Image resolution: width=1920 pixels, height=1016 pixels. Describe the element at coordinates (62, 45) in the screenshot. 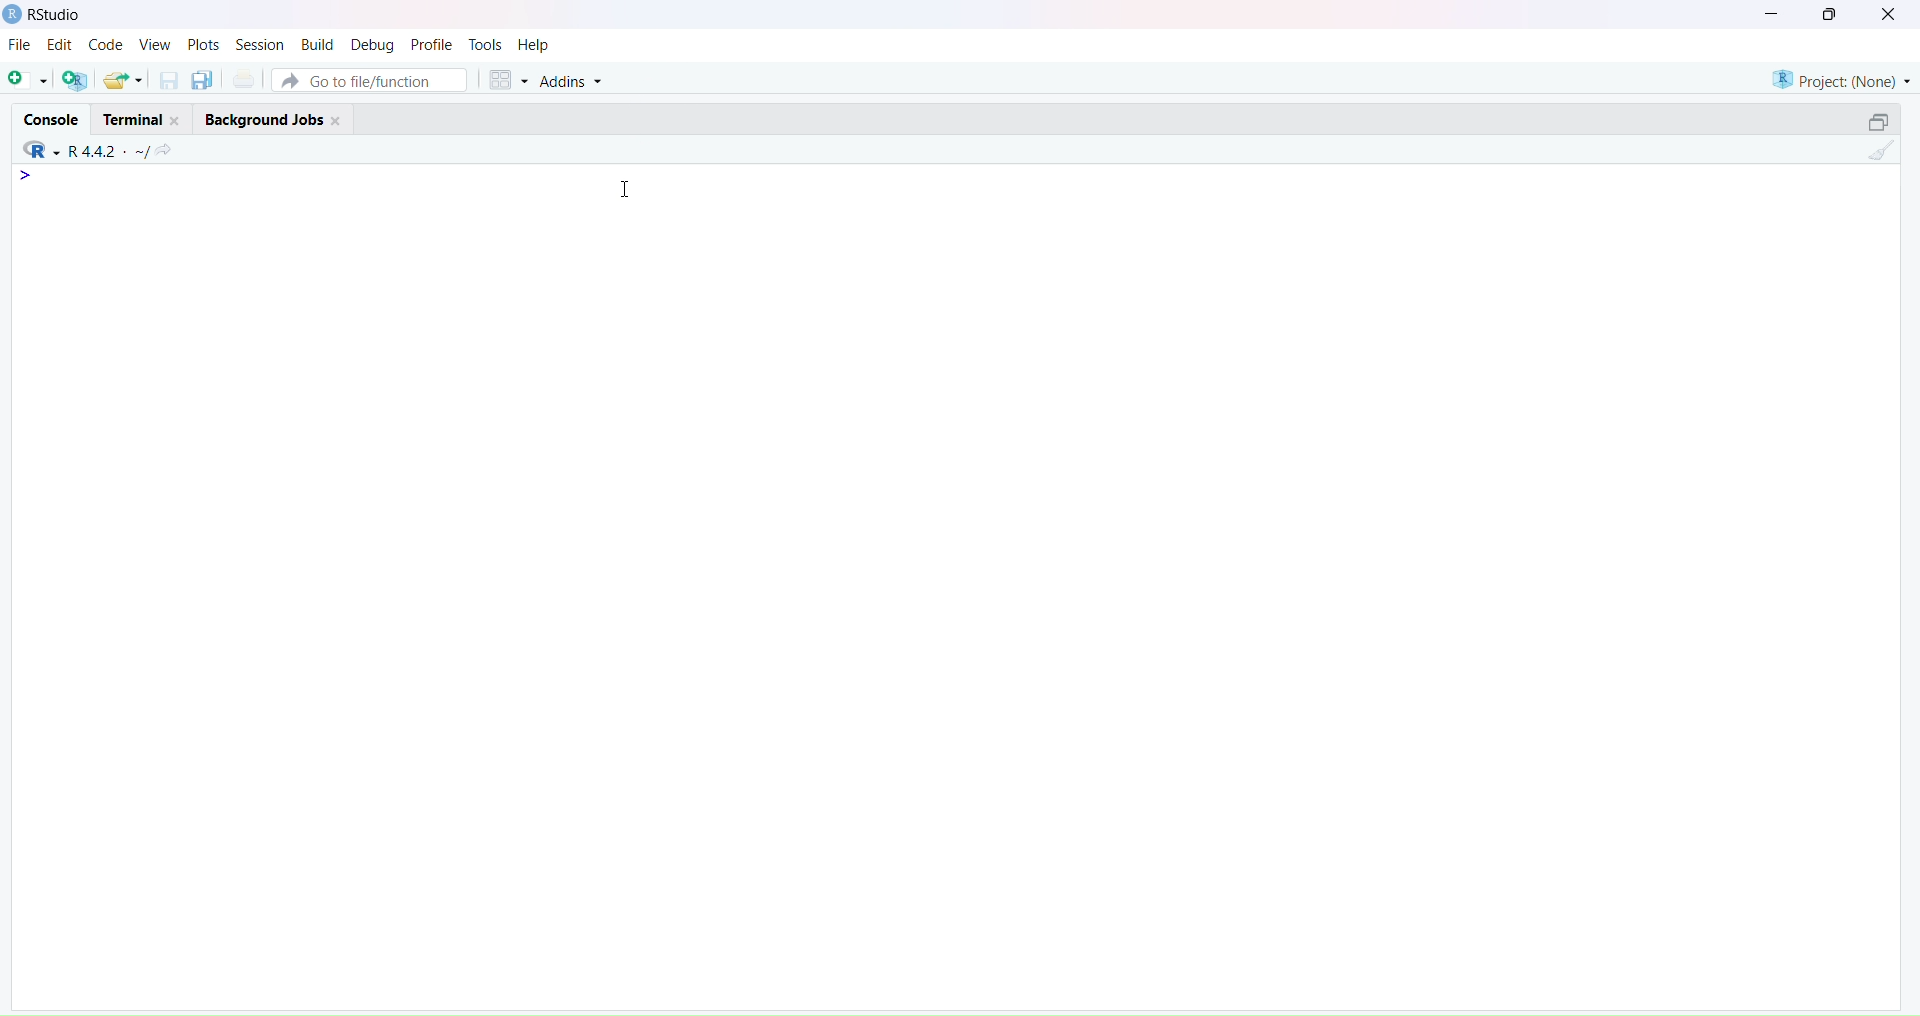

I see `Edit` at that location.